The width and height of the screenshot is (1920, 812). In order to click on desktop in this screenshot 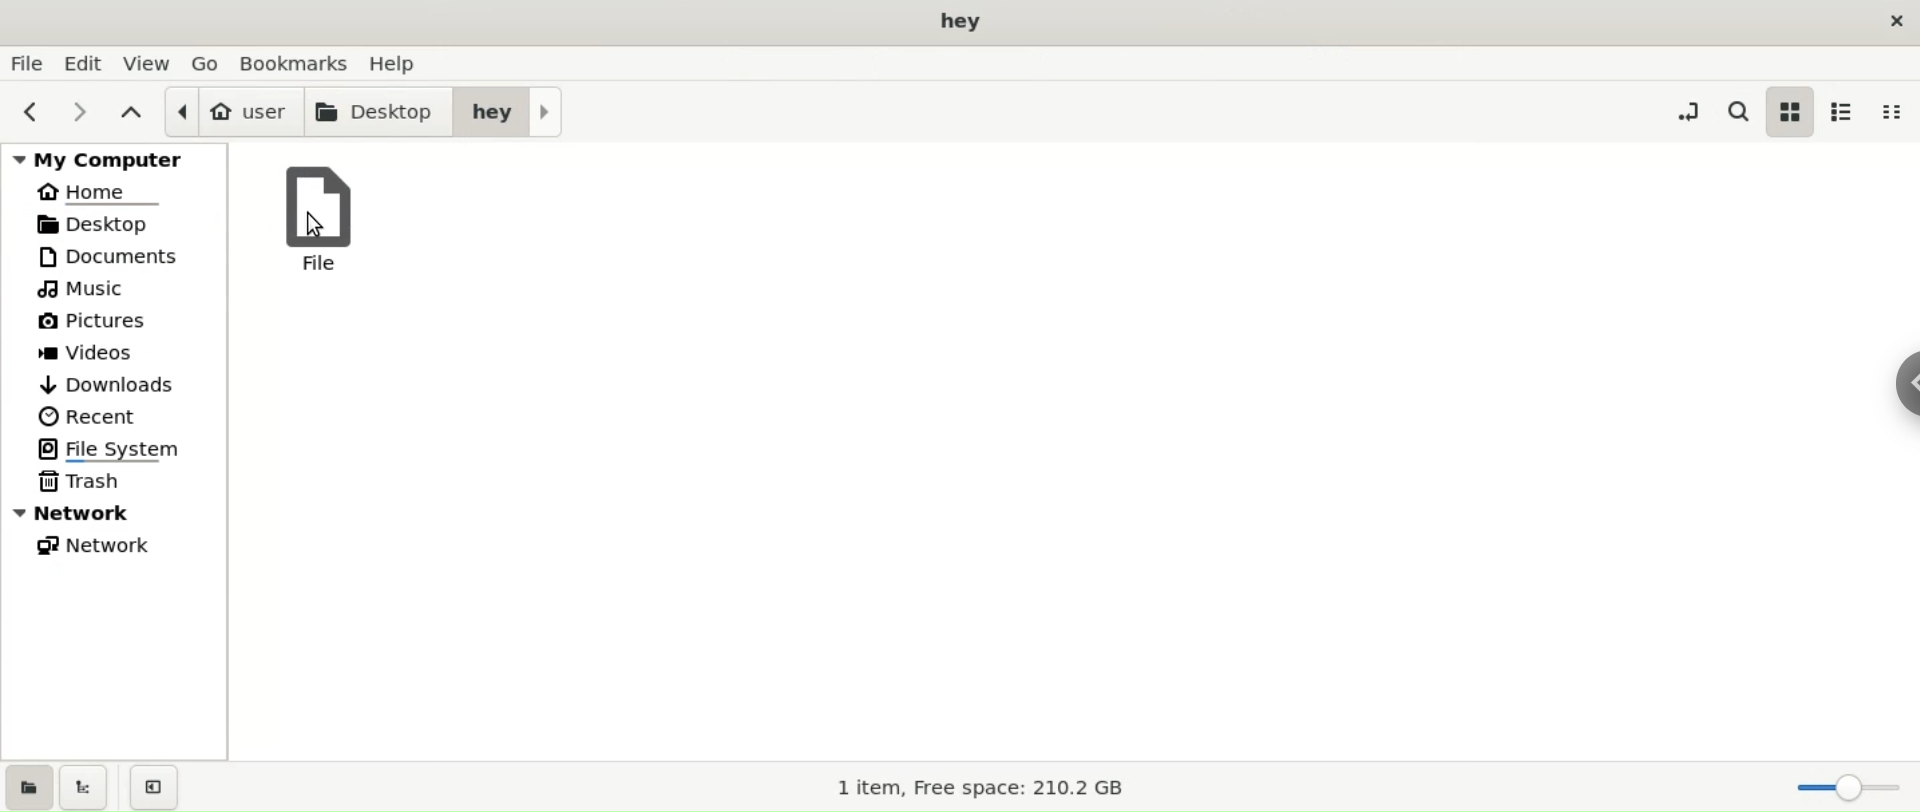, I will do `click(964, 23)`.